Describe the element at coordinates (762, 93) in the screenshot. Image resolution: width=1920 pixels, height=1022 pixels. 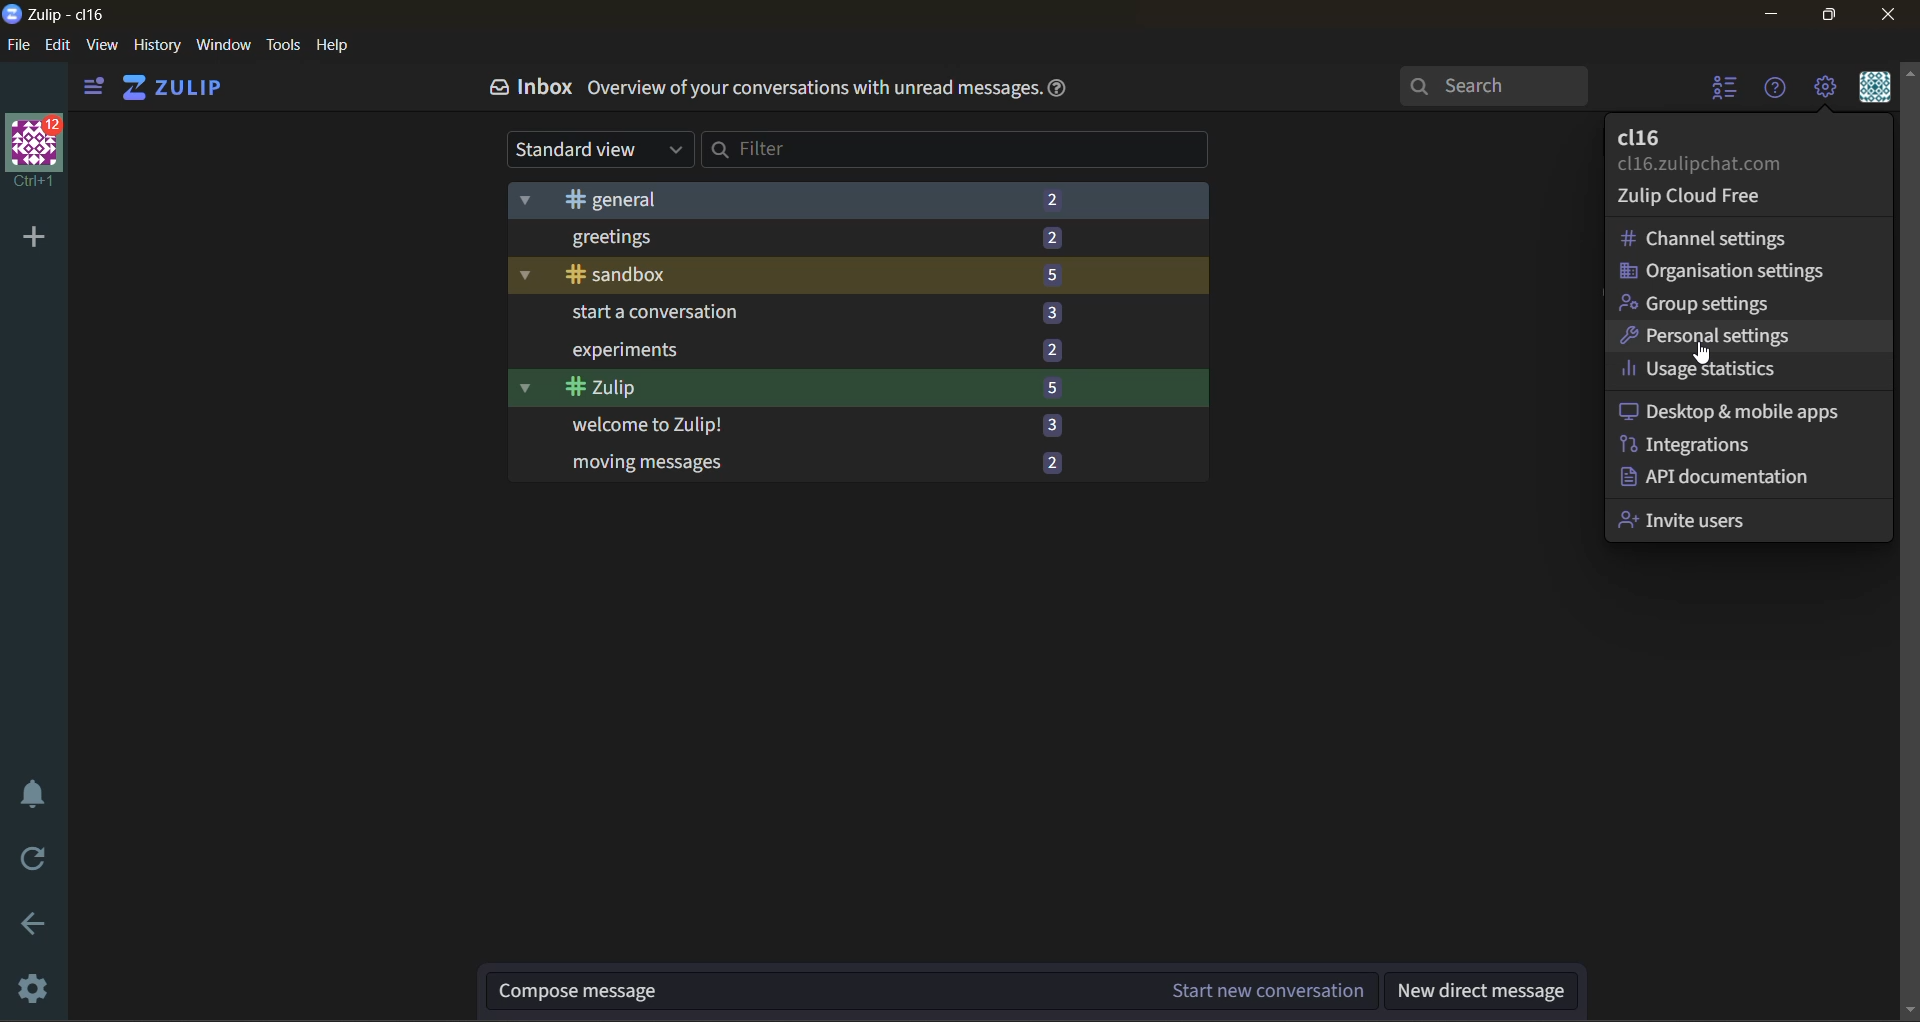
I see `Inbox overview of your conversation with unread messages` at that location.